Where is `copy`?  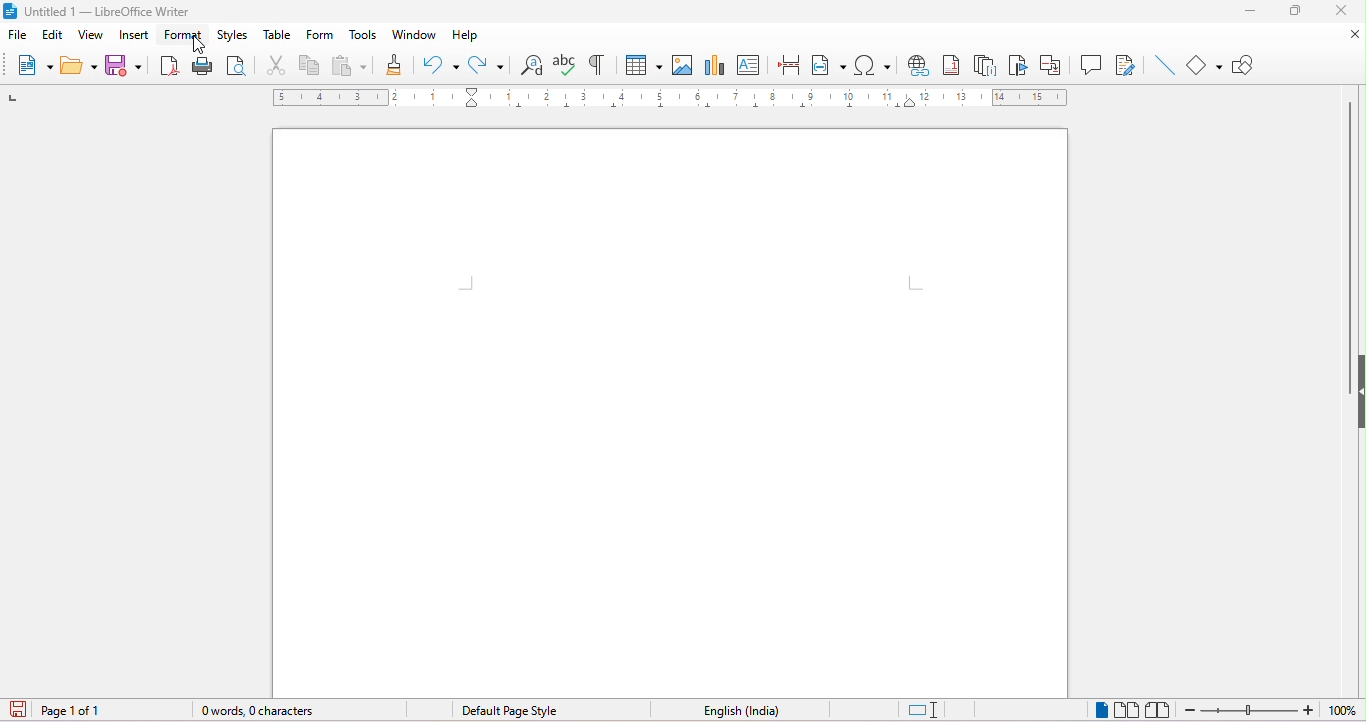
copy is located at coordinates (310, 69).